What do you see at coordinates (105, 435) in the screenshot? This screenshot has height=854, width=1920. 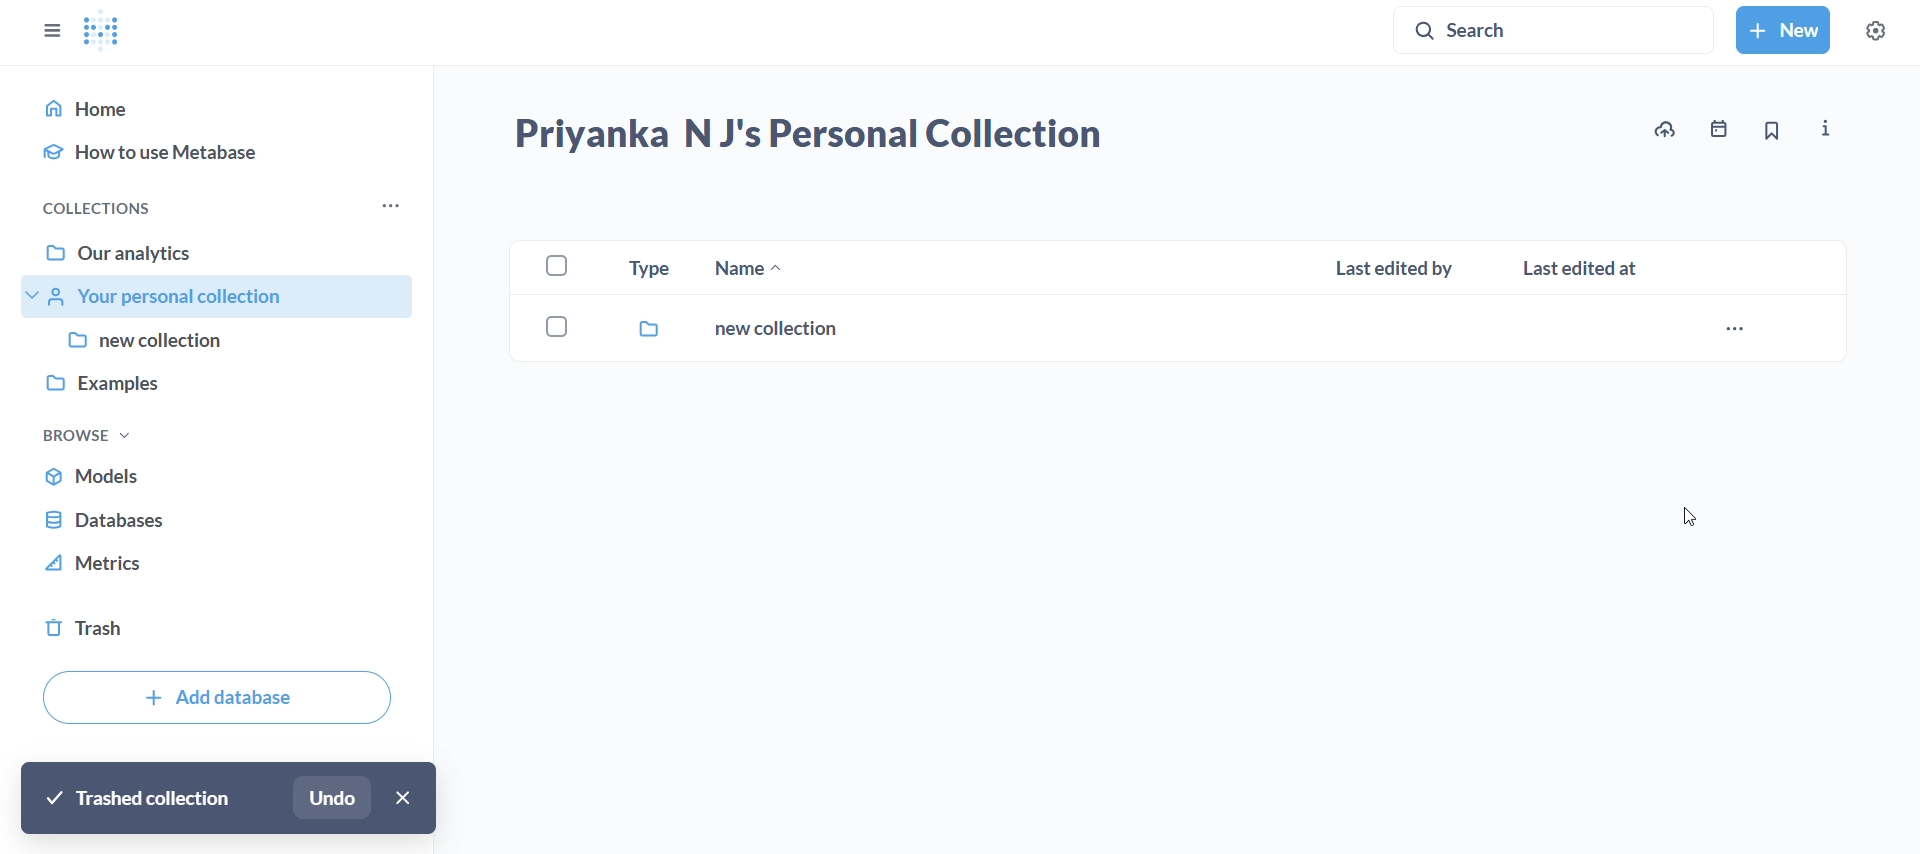 I see `browse` at bounding box center [105, 435].